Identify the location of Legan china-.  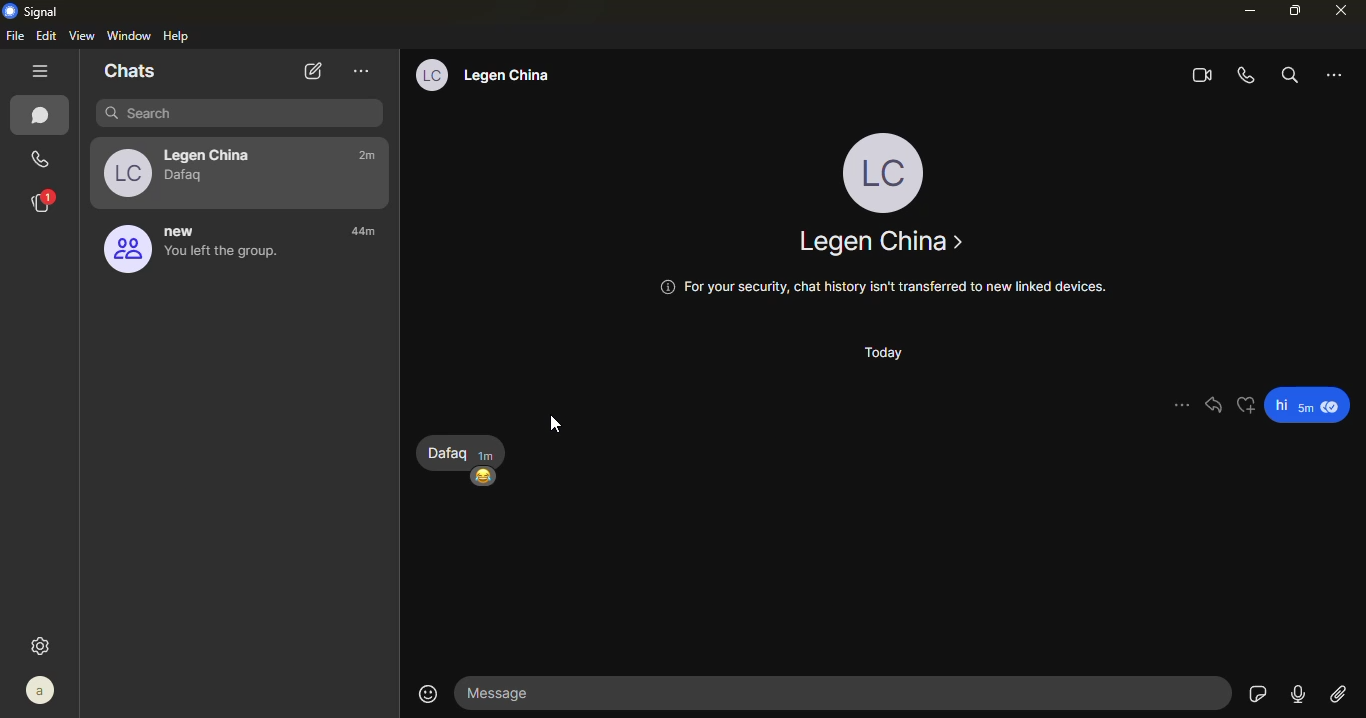
(213, 151).